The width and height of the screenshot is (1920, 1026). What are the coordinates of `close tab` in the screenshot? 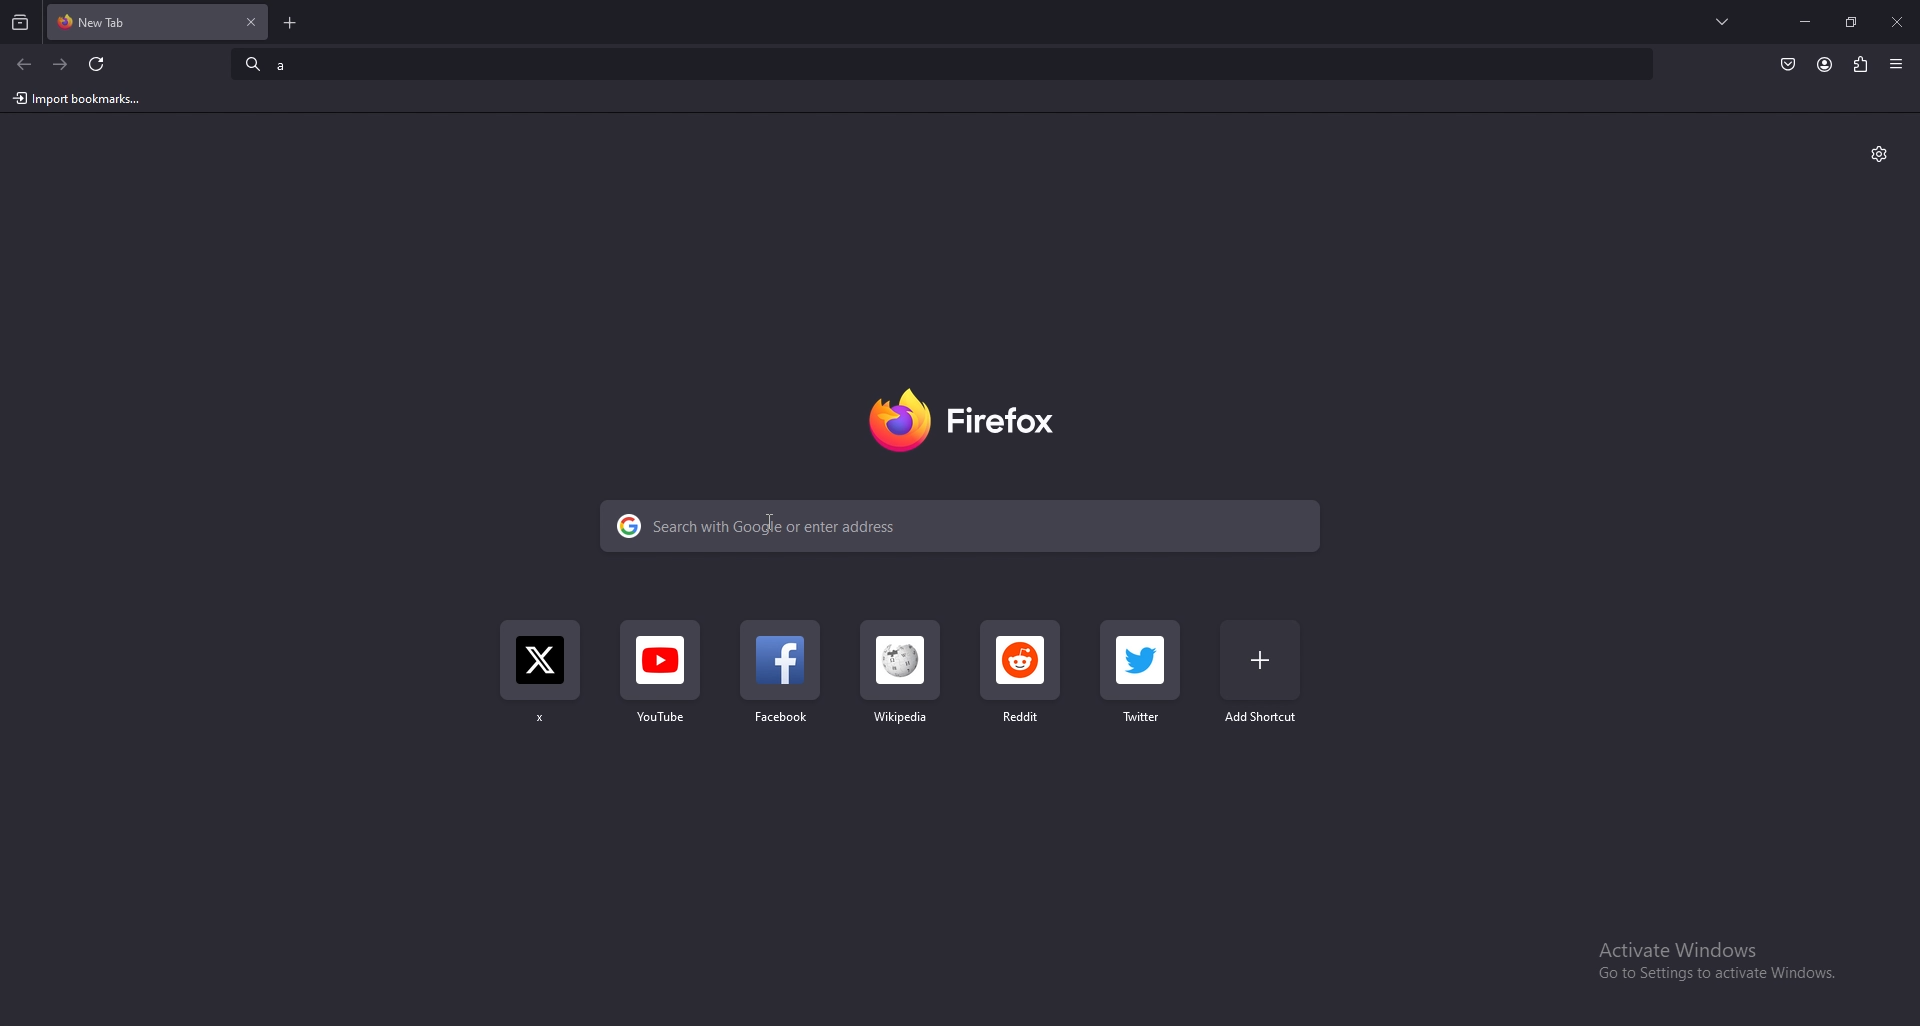 It's located at (250, 21).